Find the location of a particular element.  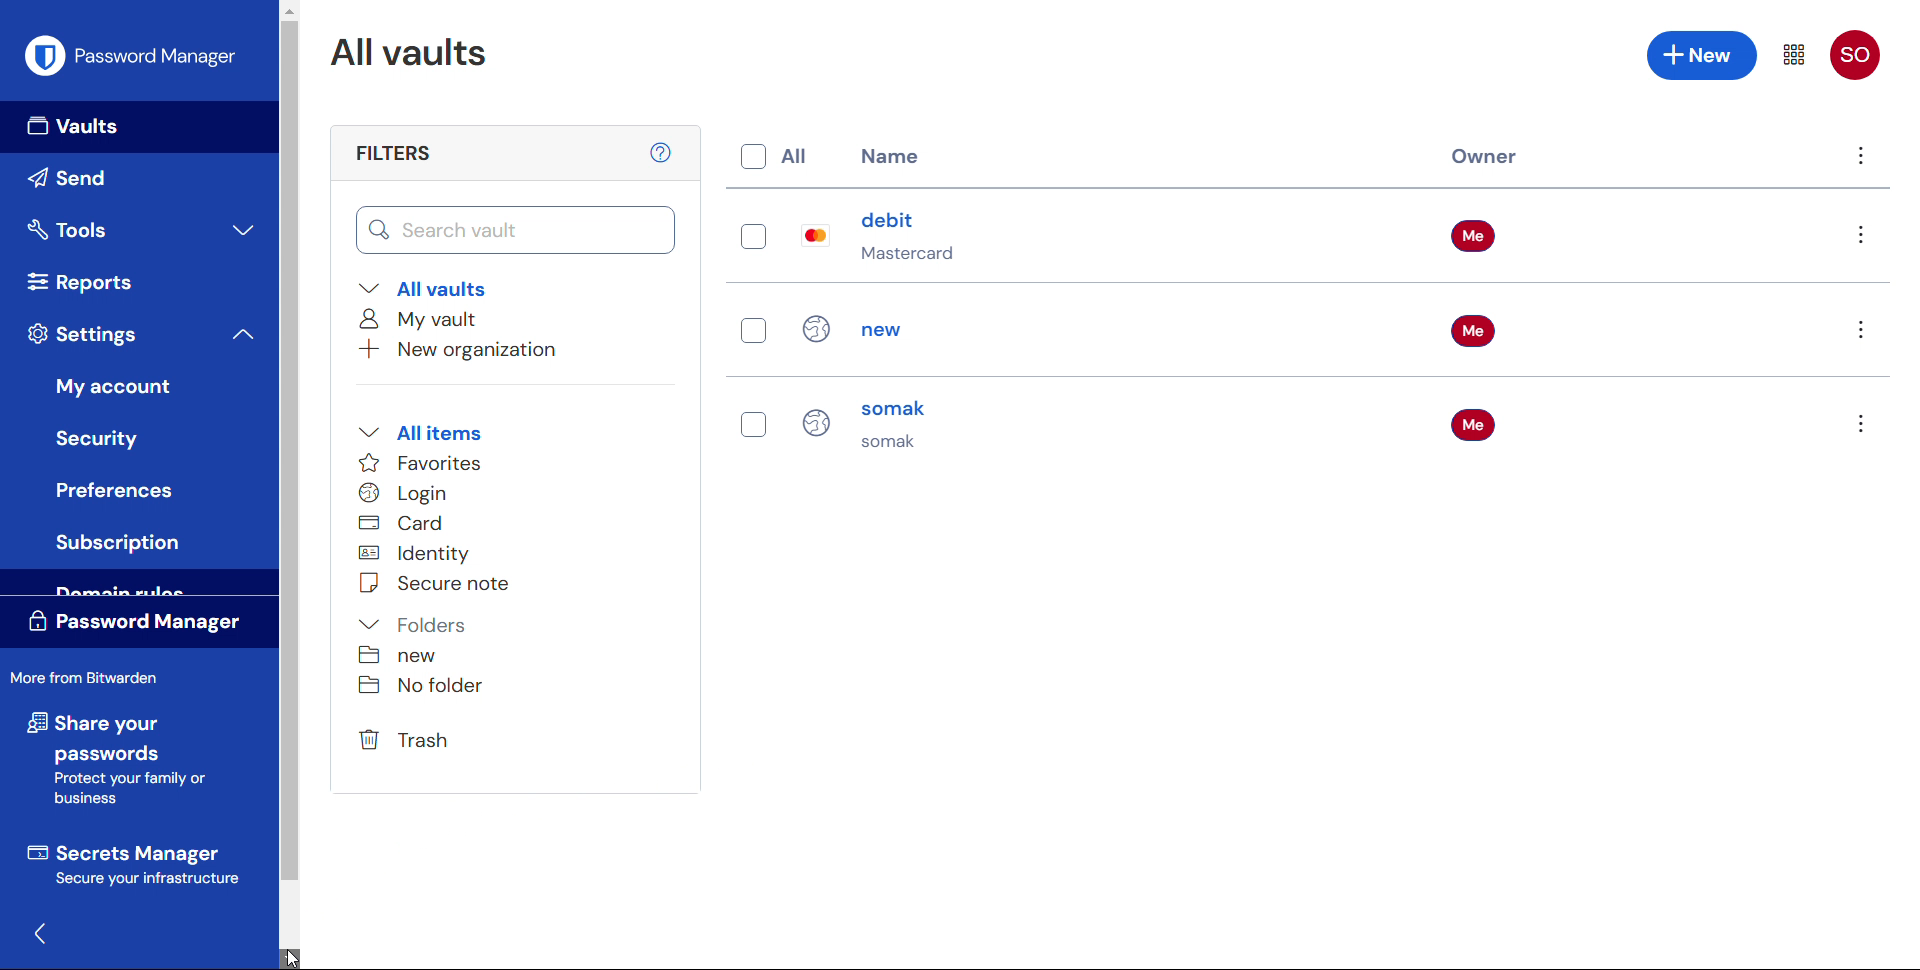

Options for entry "debit" is located at coordinates (1860, 235).